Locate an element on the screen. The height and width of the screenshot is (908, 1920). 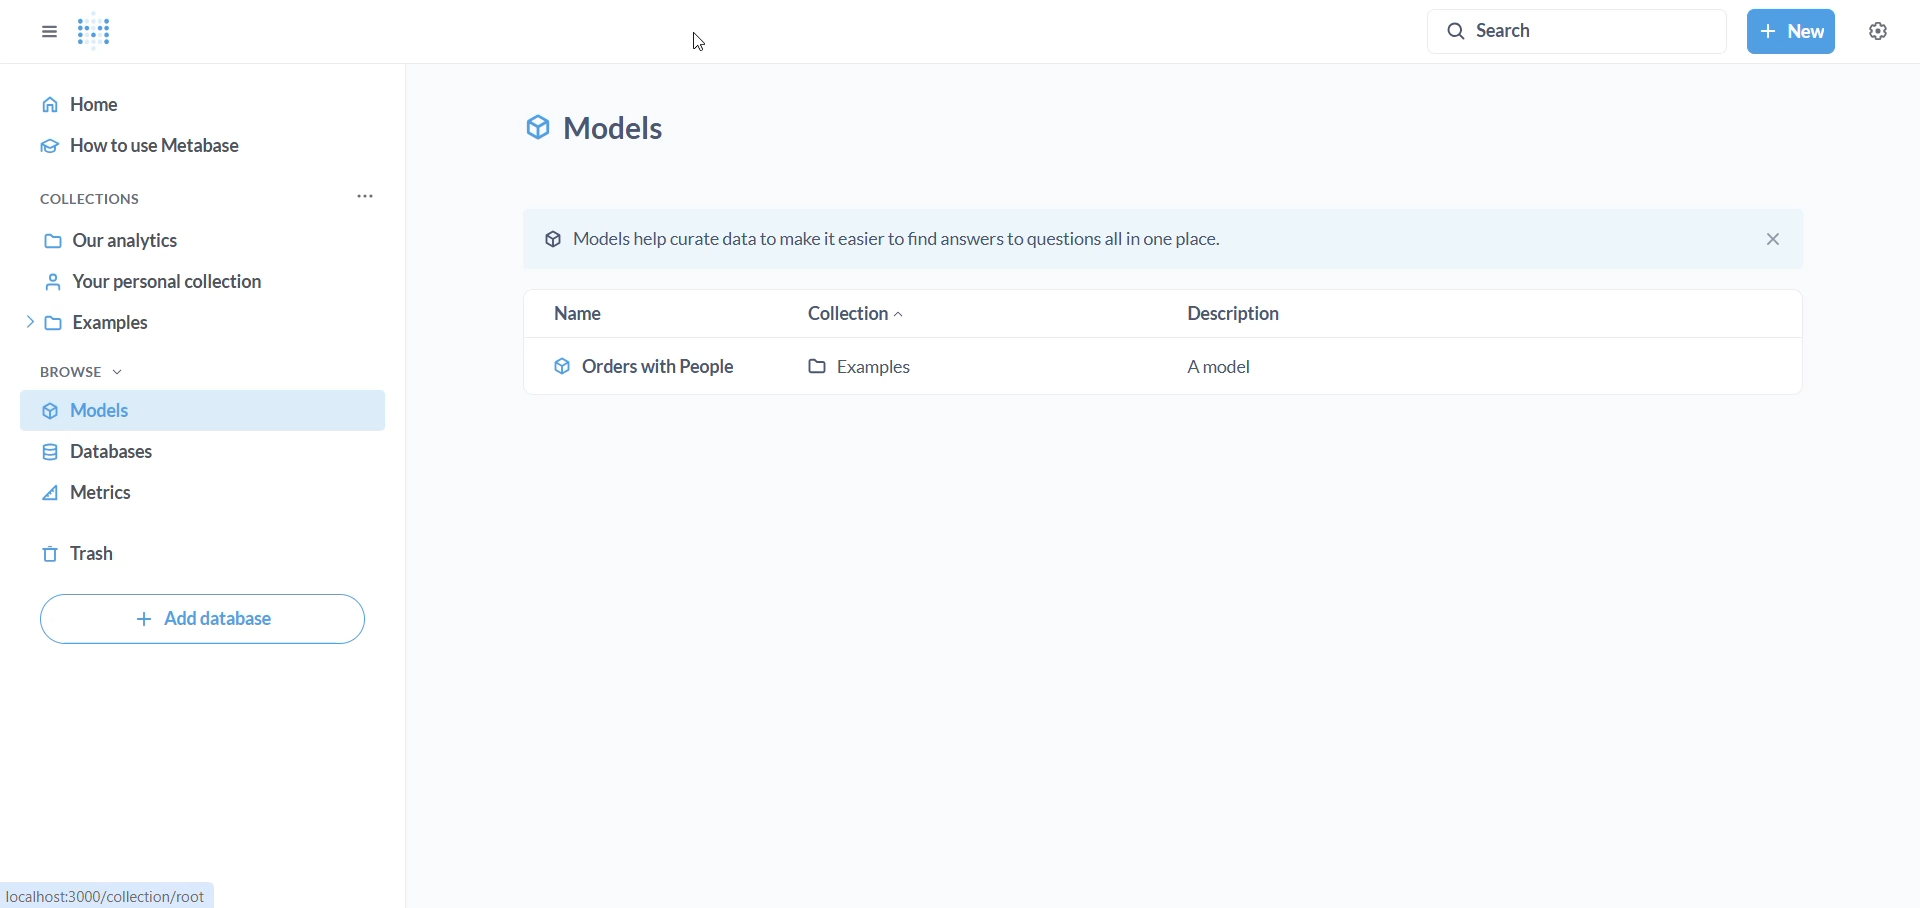
your personal collection is located at coordinates (185, 286).